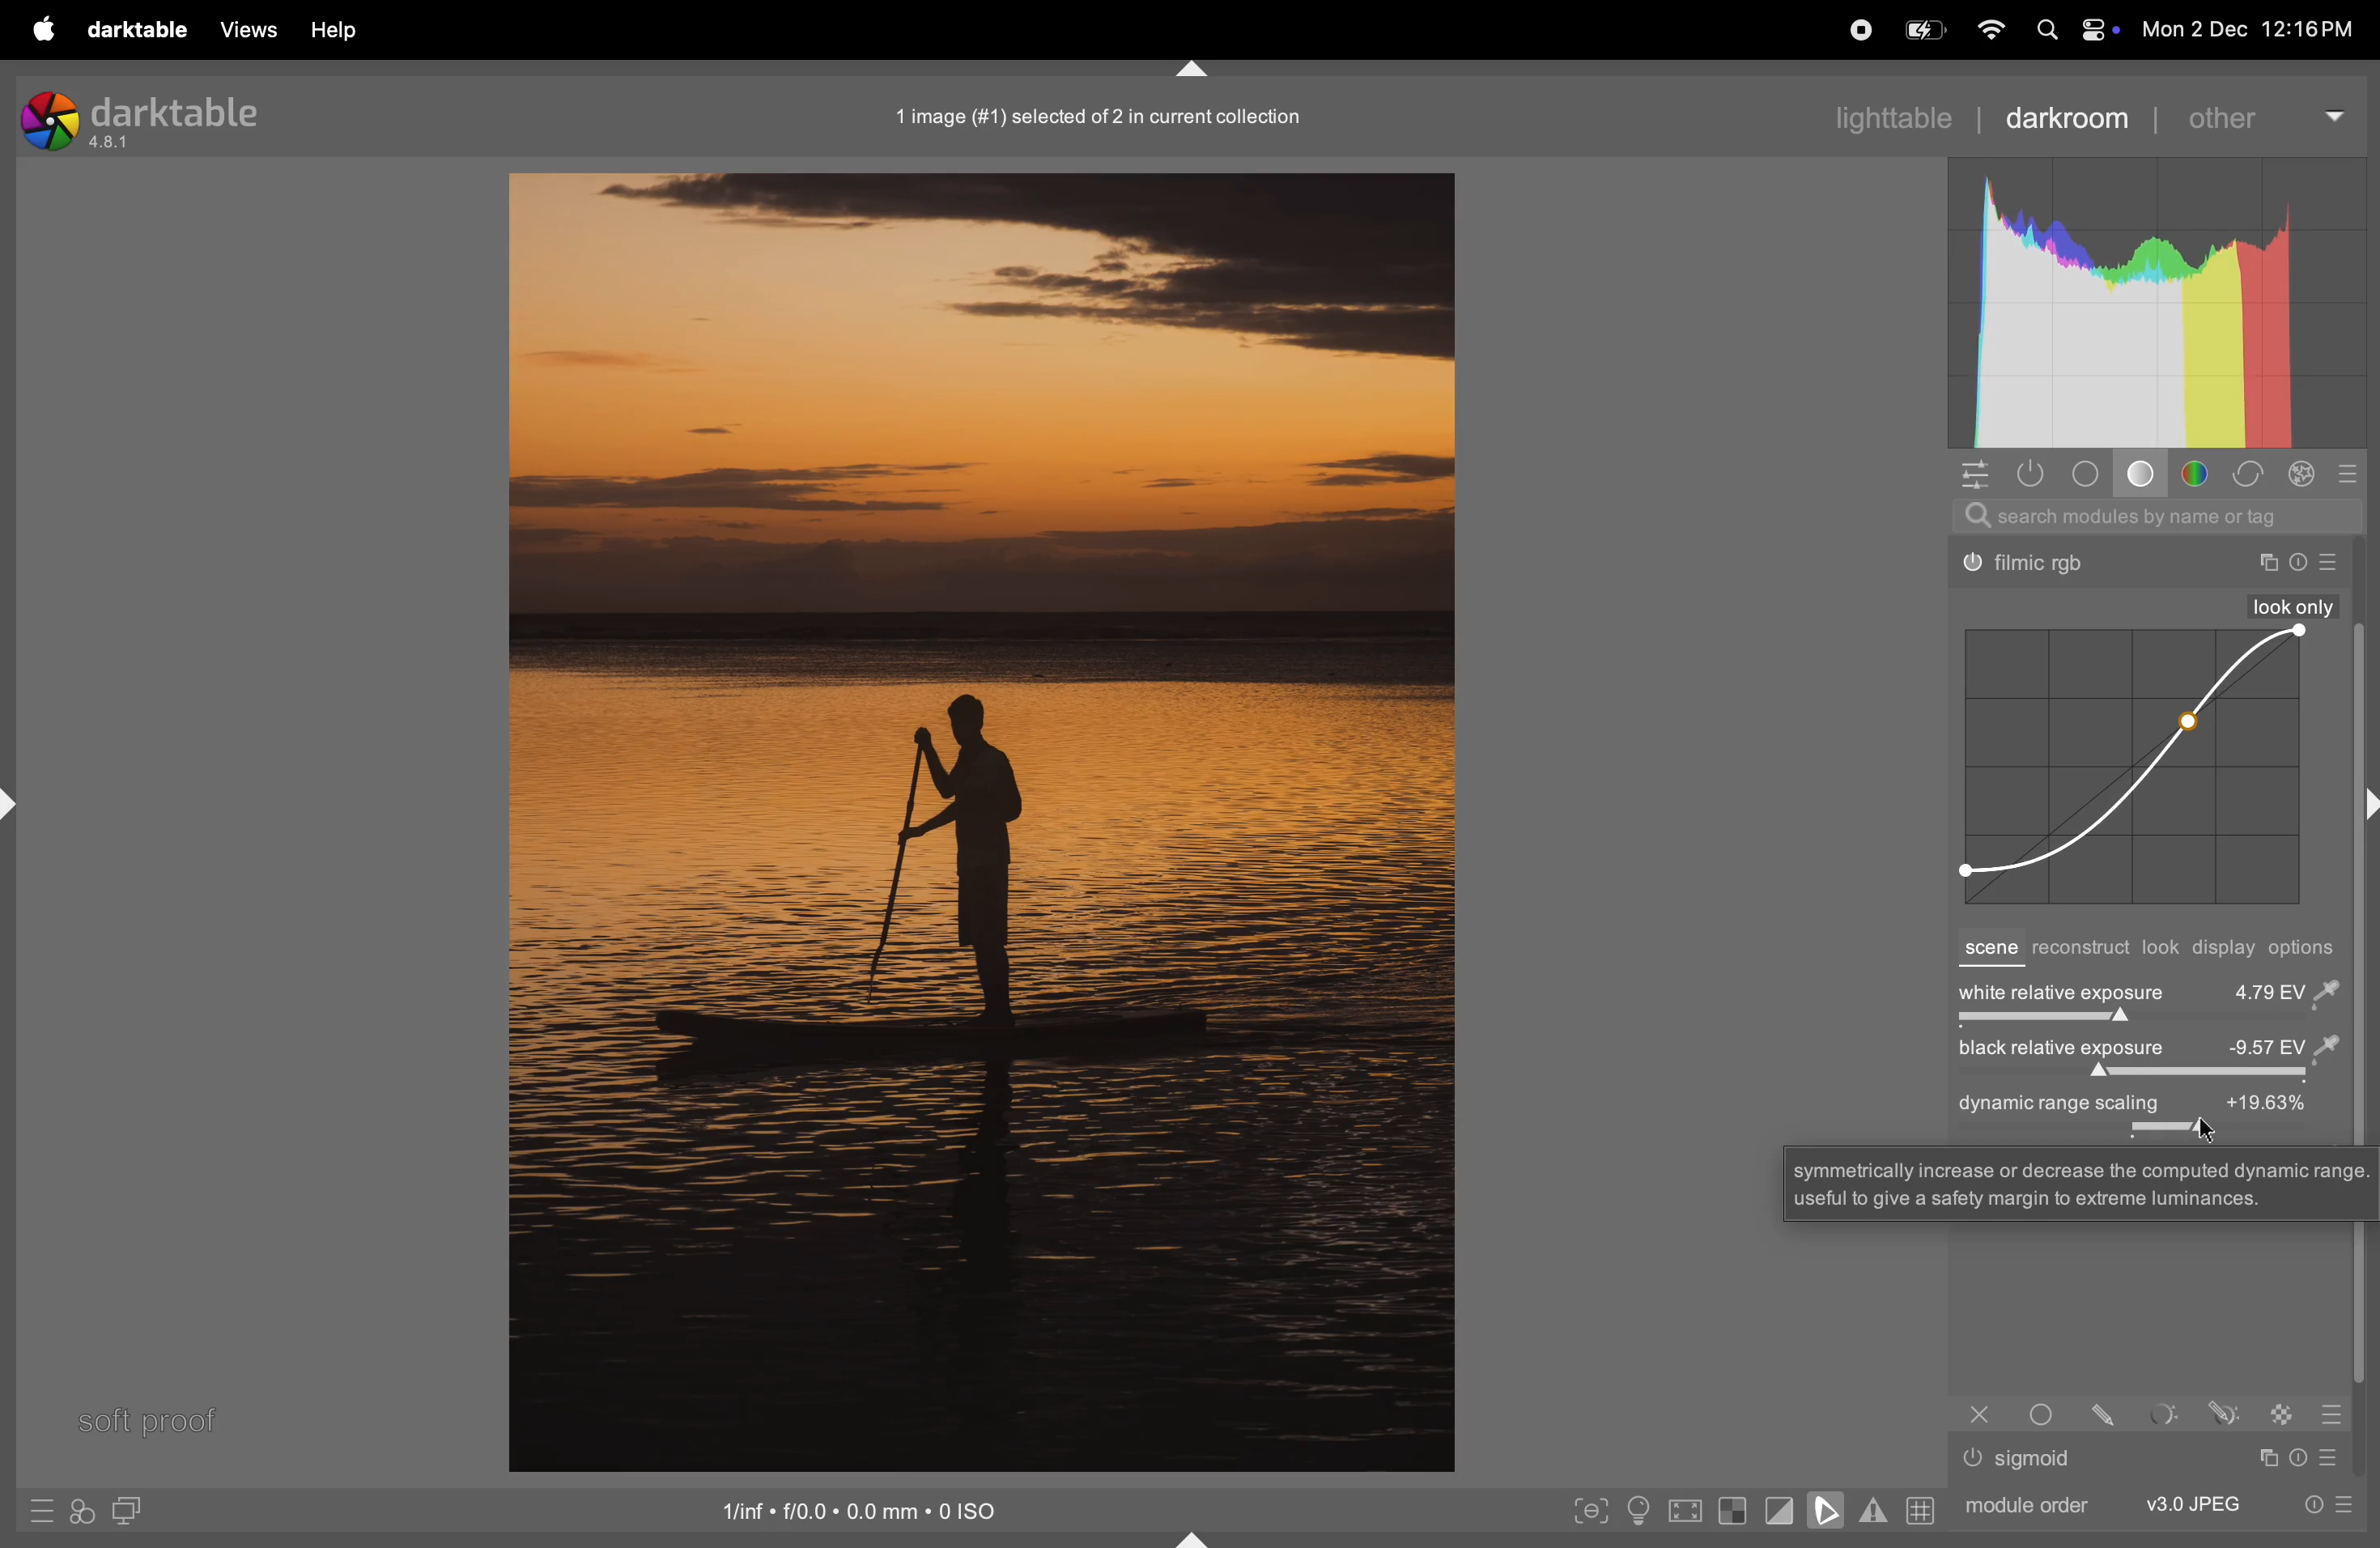 The image size is (2380, 1548). Describe the element at coordinates (2038, 1459) in the screenshot. I see `` at that location.